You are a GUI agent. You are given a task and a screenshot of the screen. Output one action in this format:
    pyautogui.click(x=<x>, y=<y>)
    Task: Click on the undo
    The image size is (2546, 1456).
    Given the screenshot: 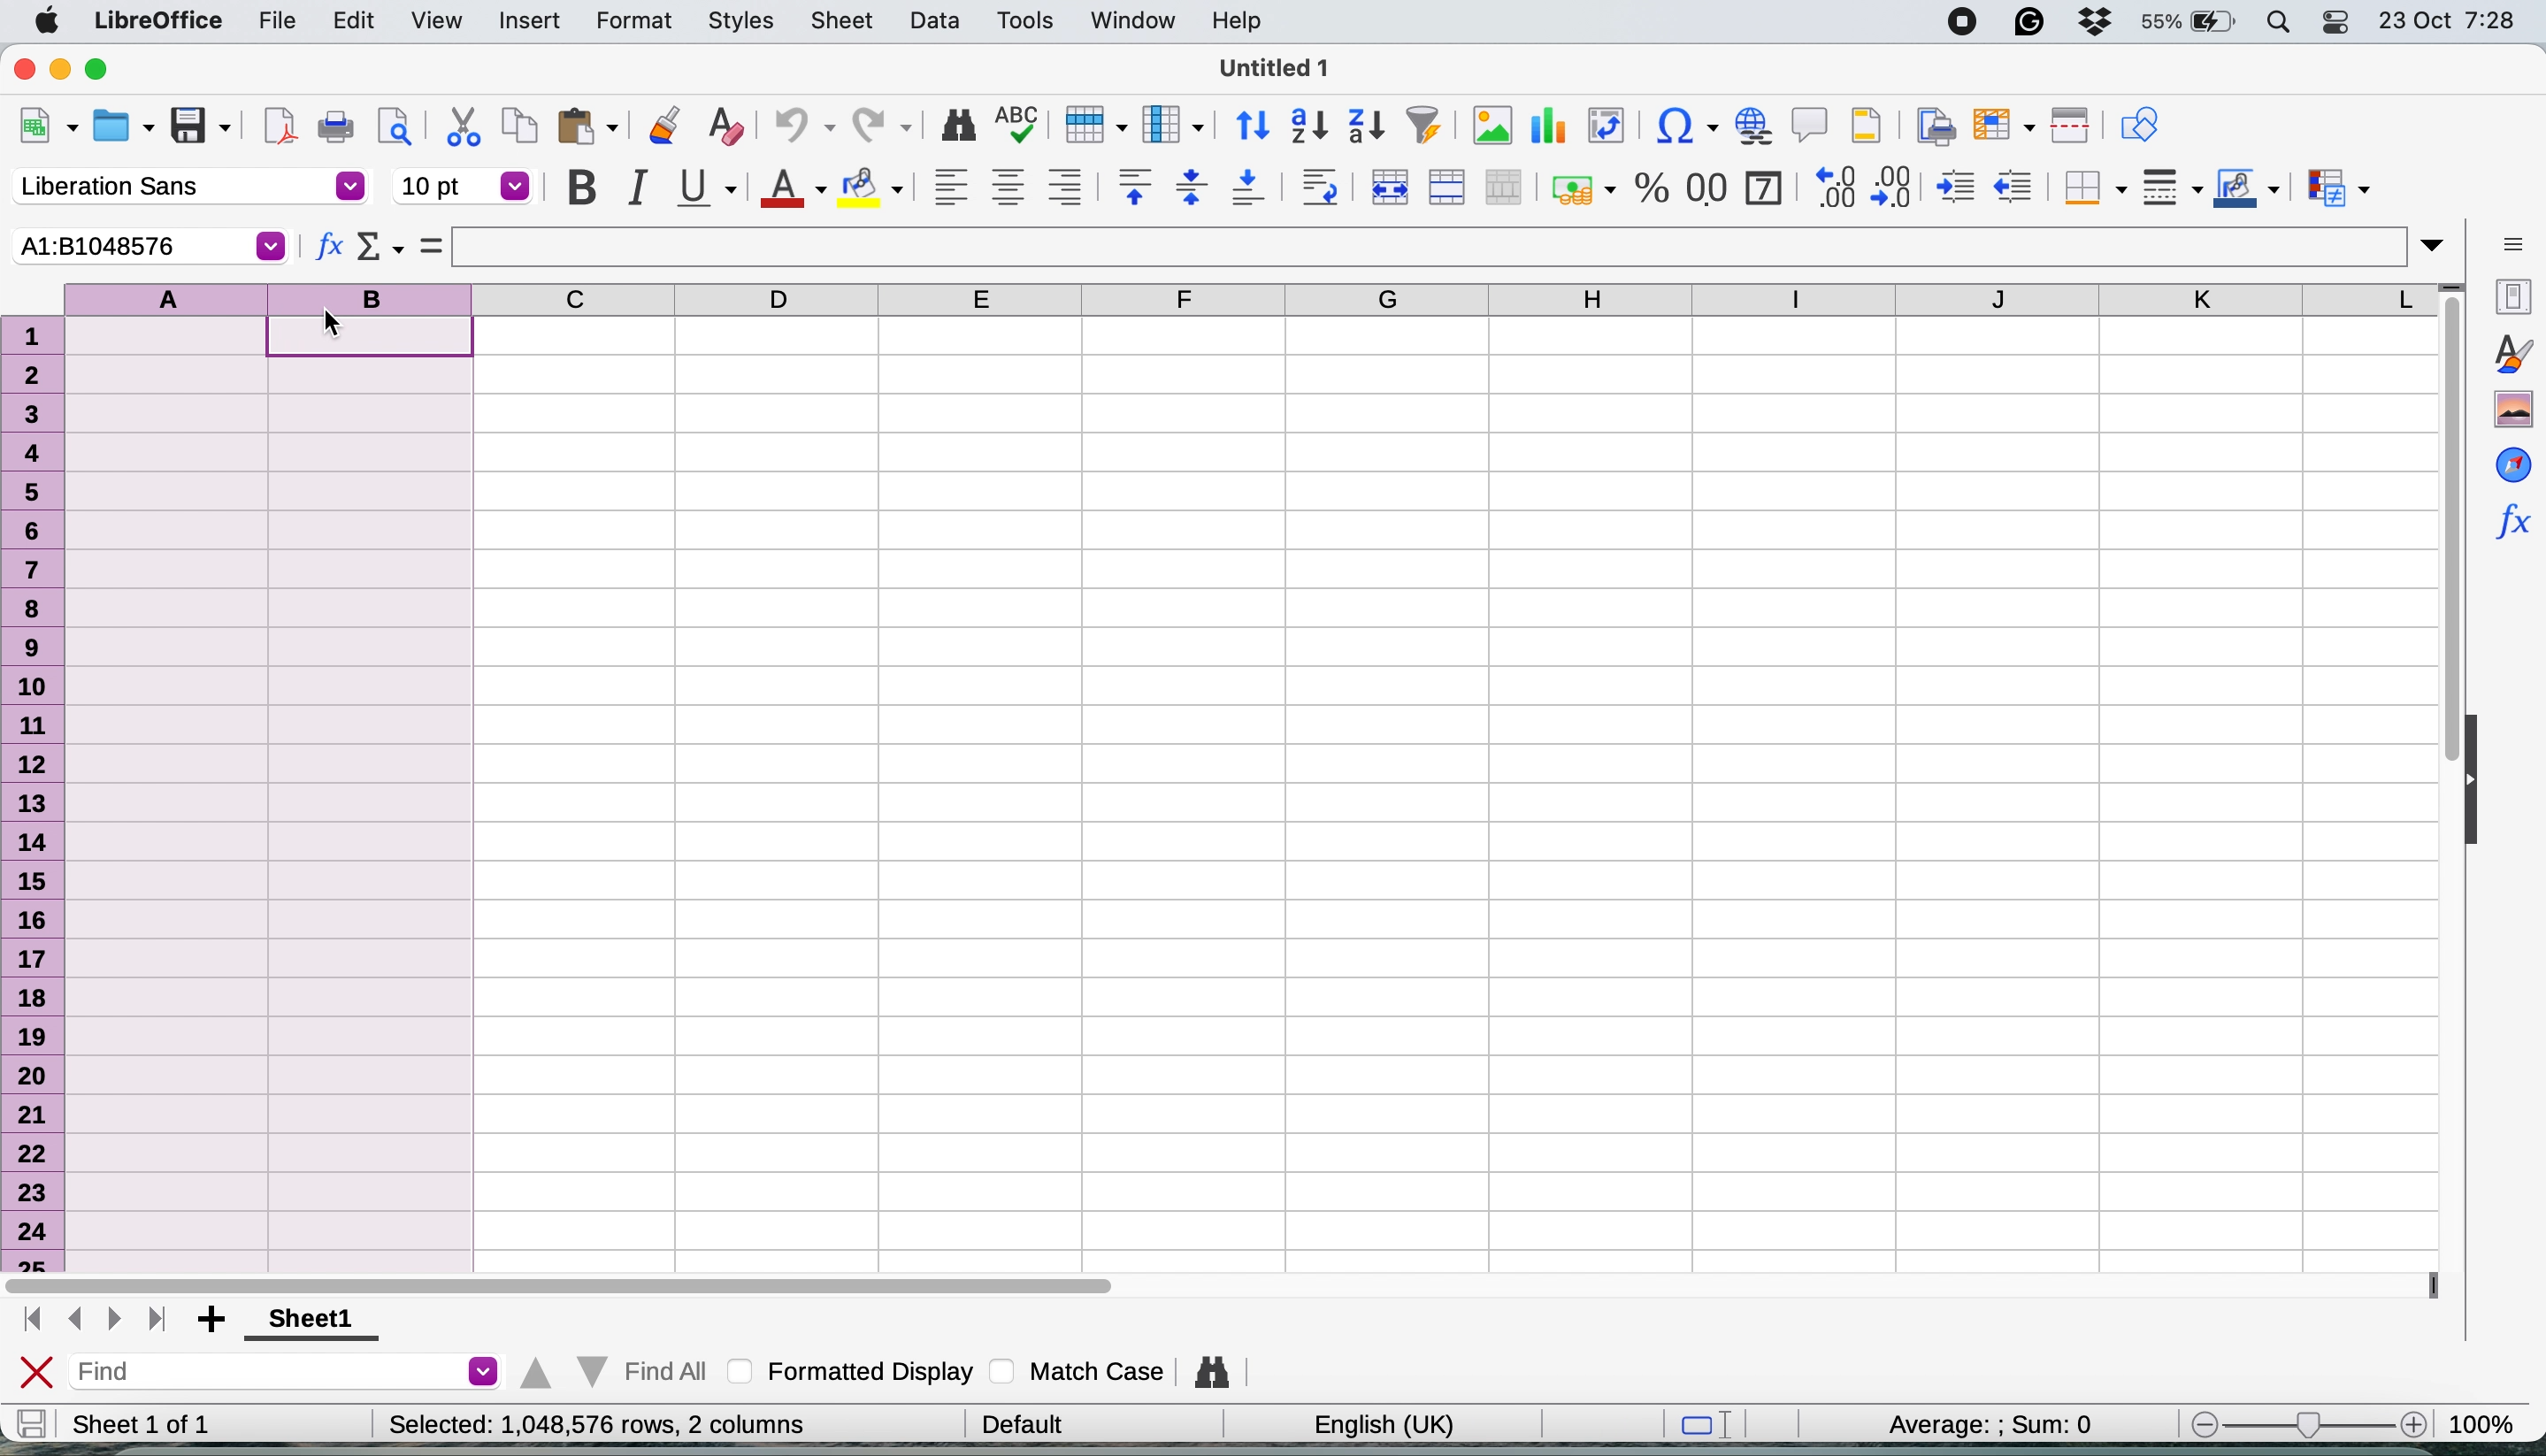 What is the action you would take?
    pyautogui.click(x=803, y=127)
    